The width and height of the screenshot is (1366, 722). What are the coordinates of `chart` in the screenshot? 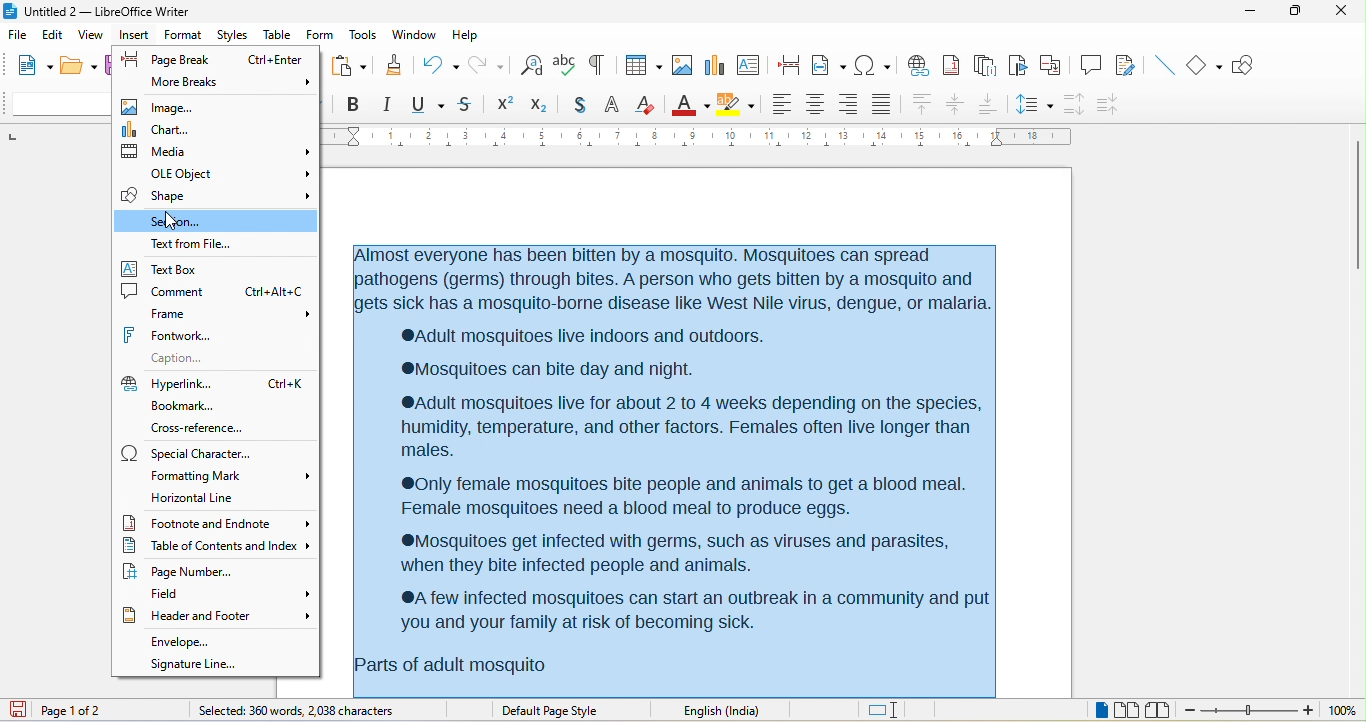 It's located at (214, 130).